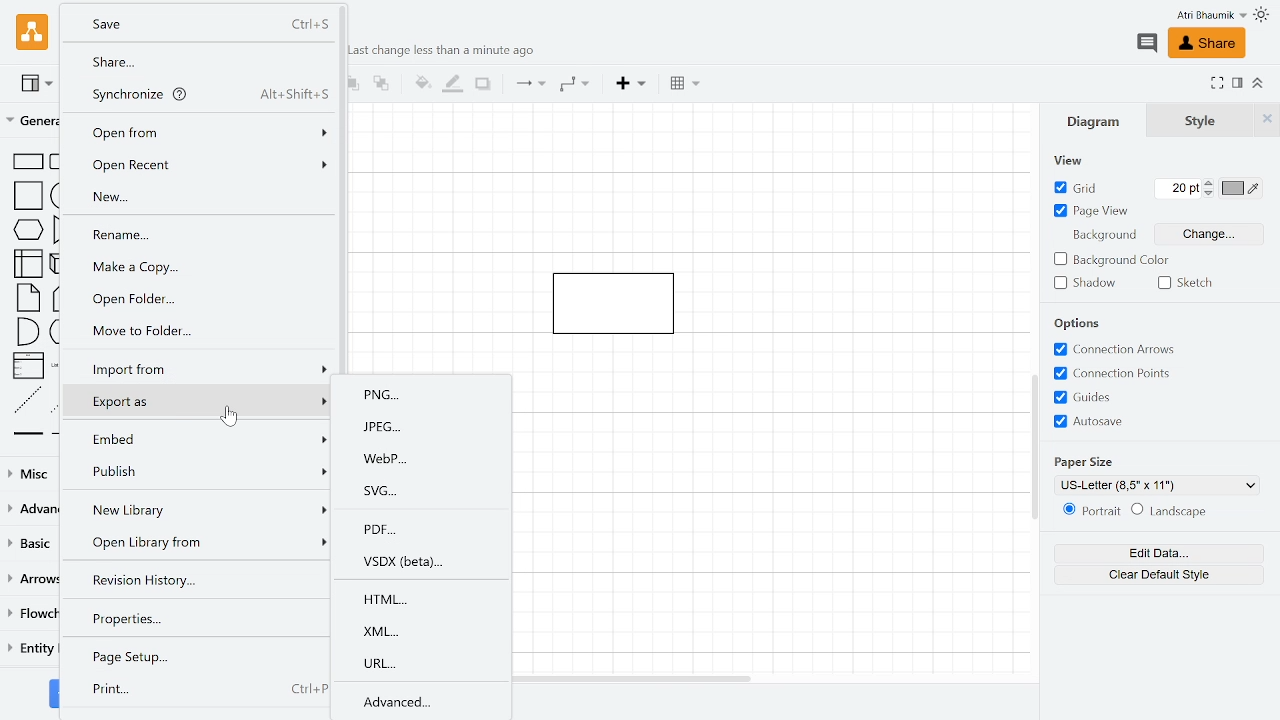  I want to click on General, so click(30, 120).